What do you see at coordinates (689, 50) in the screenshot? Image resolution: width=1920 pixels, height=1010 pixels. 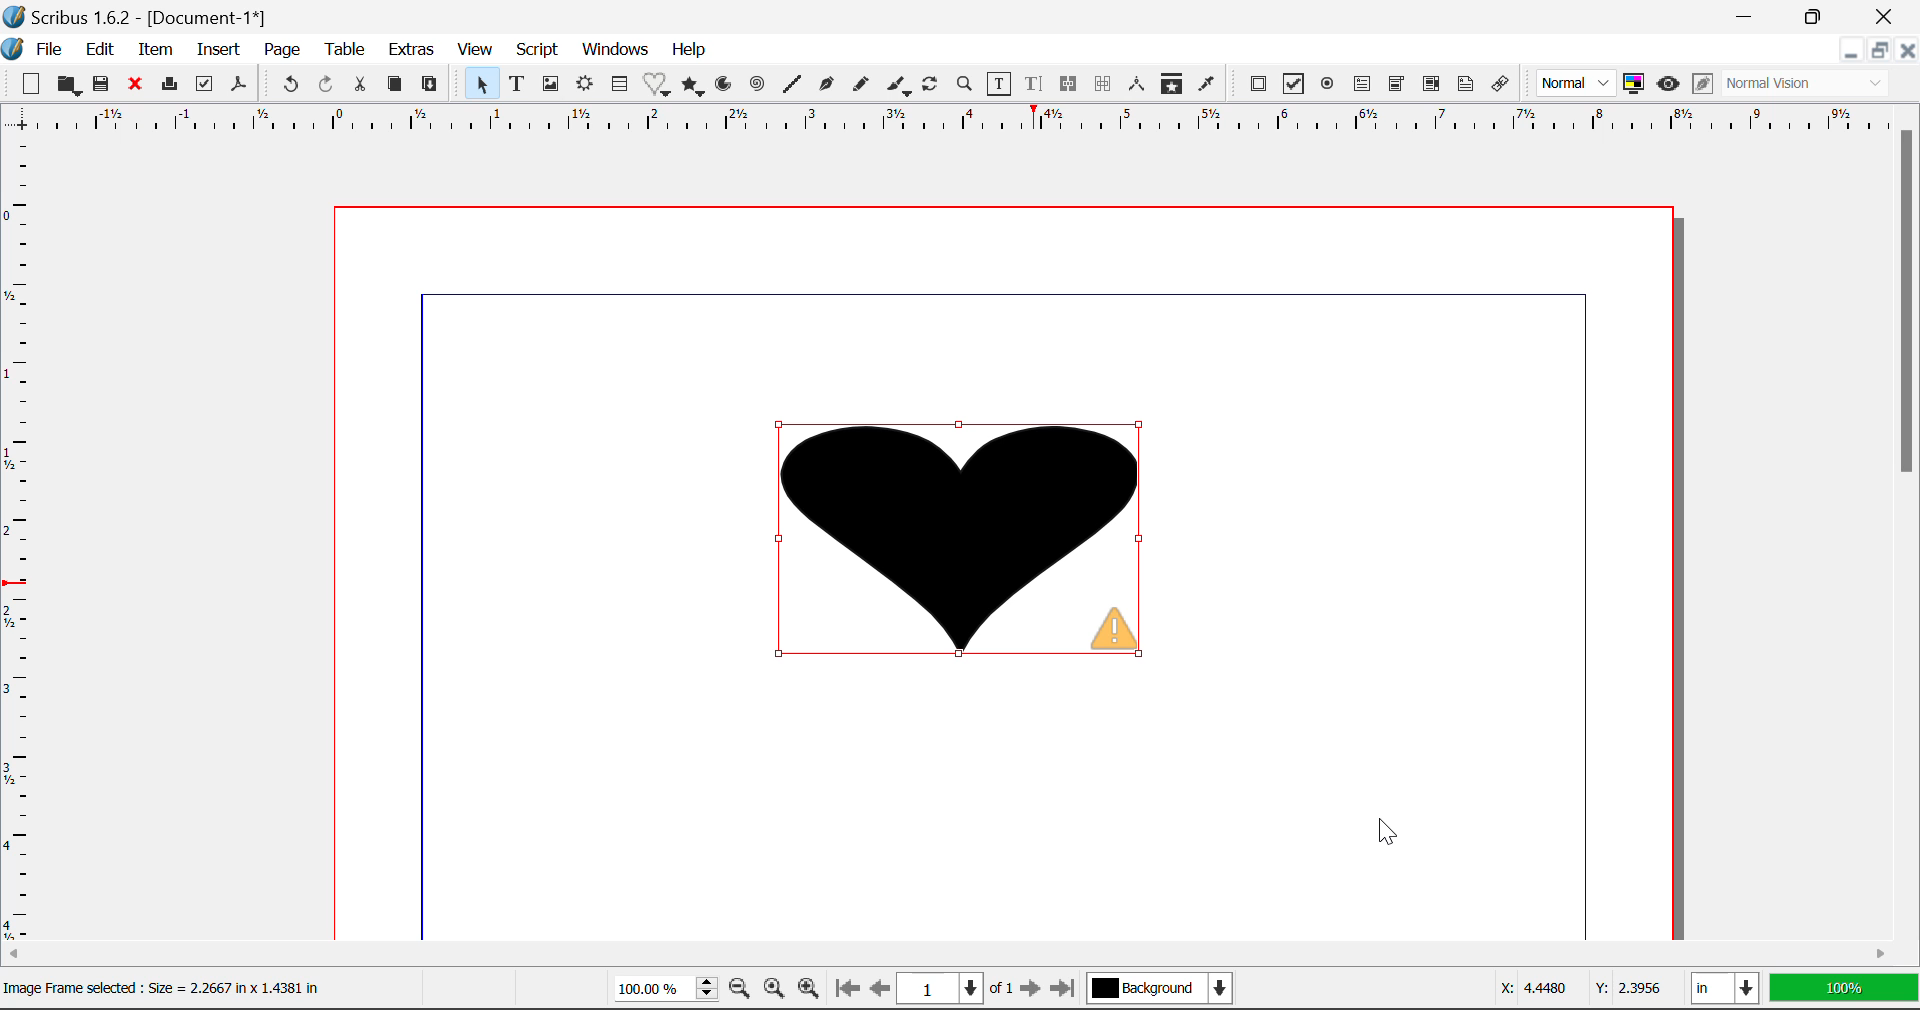 I see `Help` at bounding box center [689, 50].